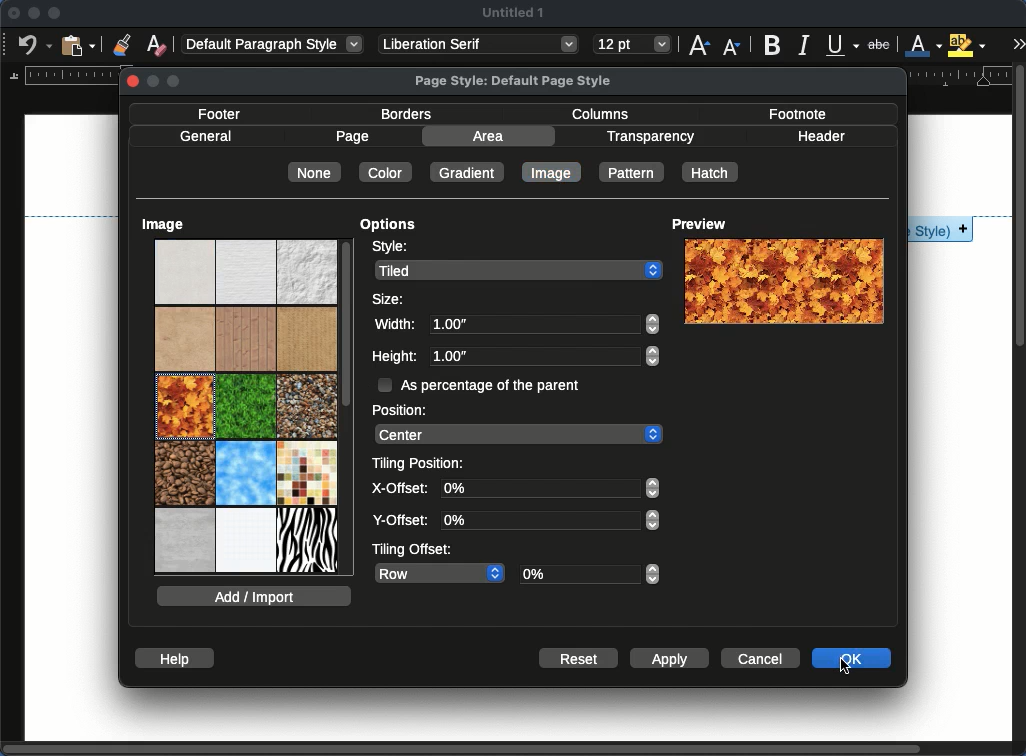 The width and height of the screenshot is (1026, 756). I want to click on center, so click(519, 435).